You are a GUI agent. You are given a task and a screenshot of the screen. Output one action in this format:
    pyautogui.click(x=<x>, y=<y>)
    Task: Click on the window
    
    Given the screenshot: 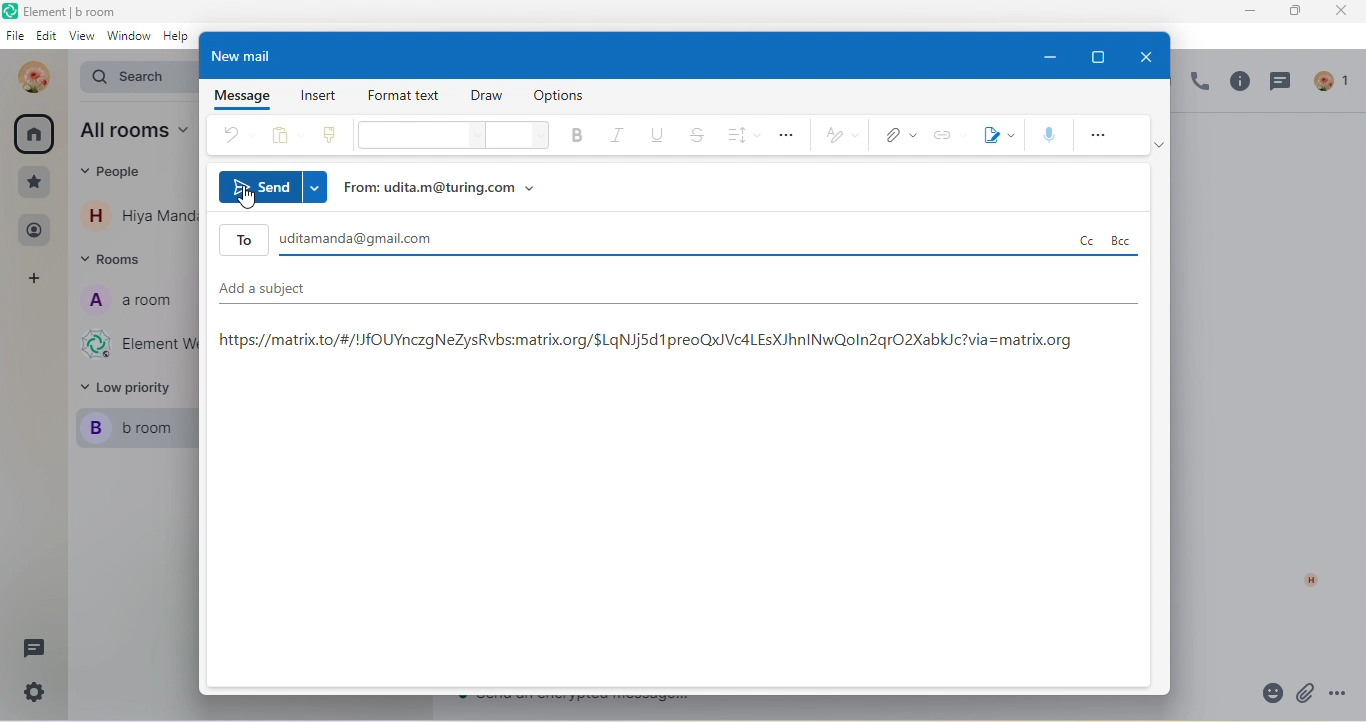 What is the action you would take?
    pyautogui.click(x=128, y=41)
    